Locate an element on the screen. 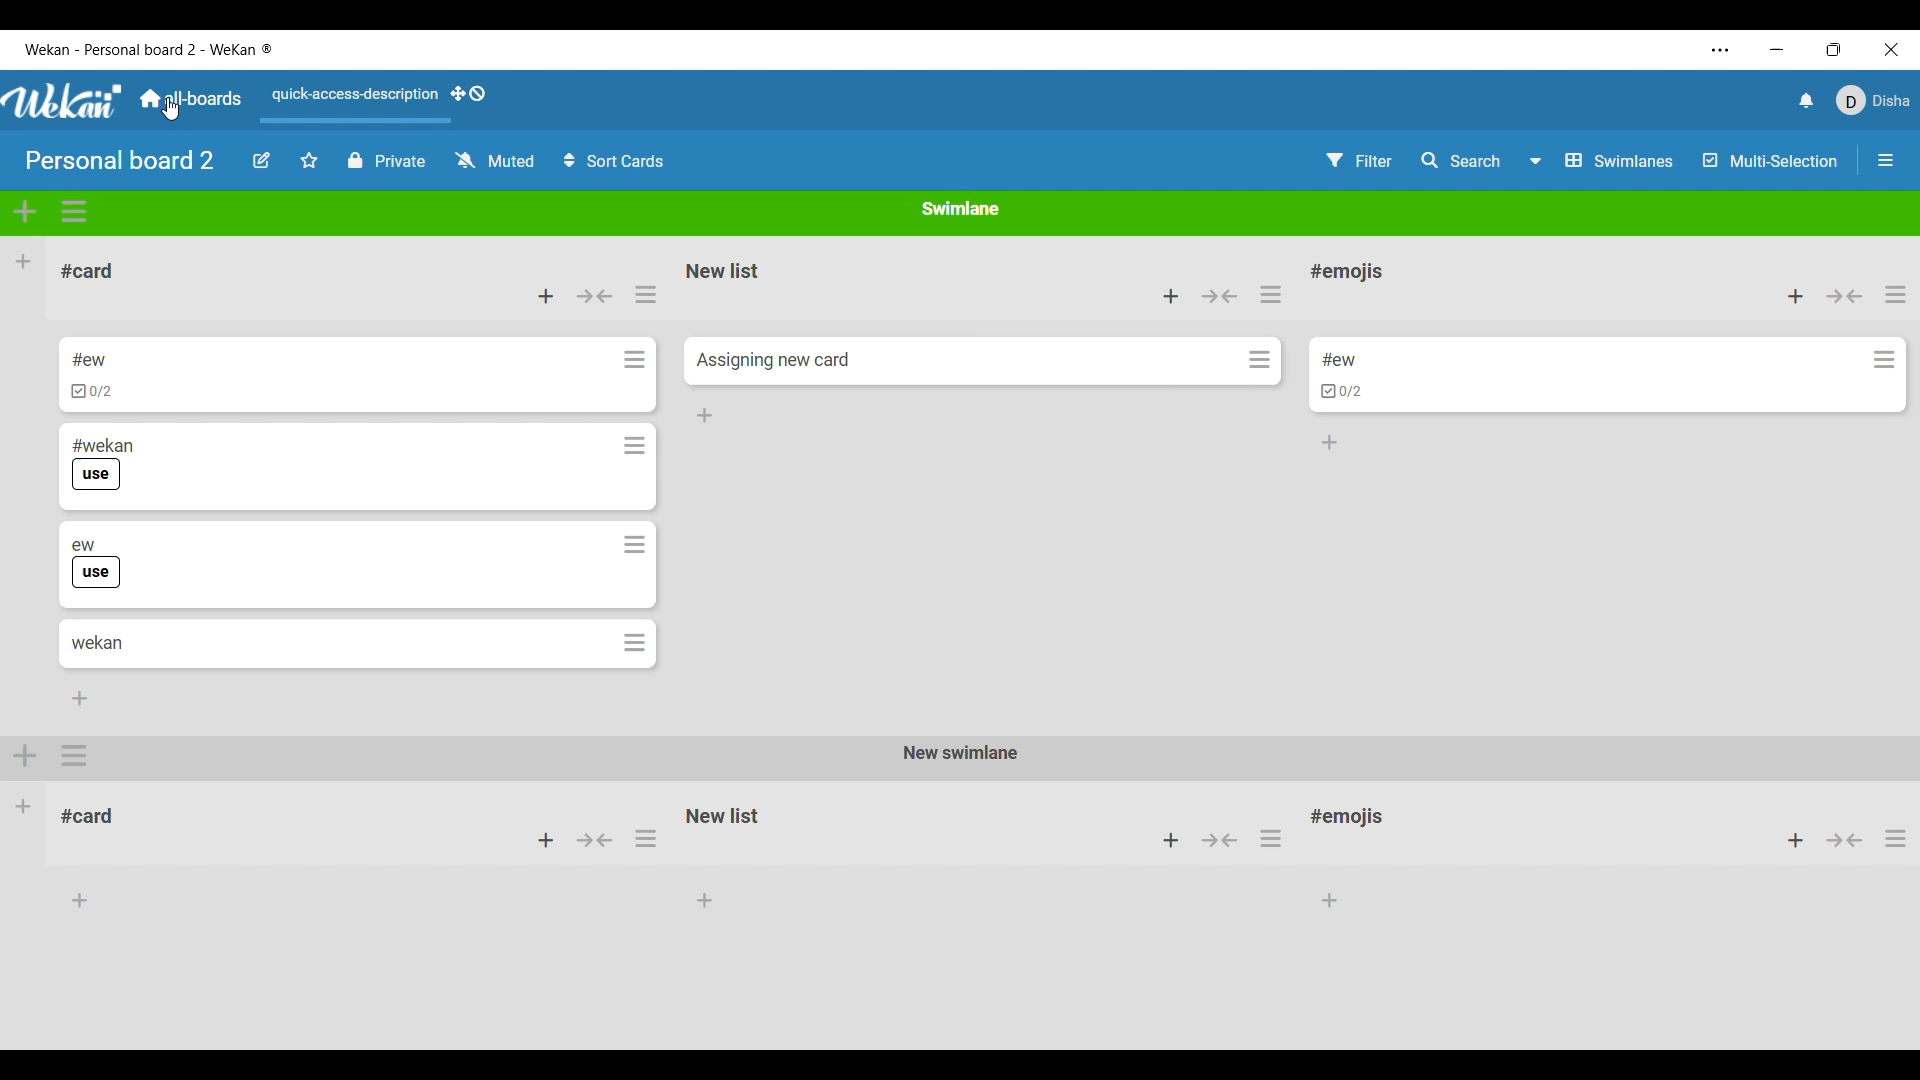  List actions is located at coordinates (1271, 294).